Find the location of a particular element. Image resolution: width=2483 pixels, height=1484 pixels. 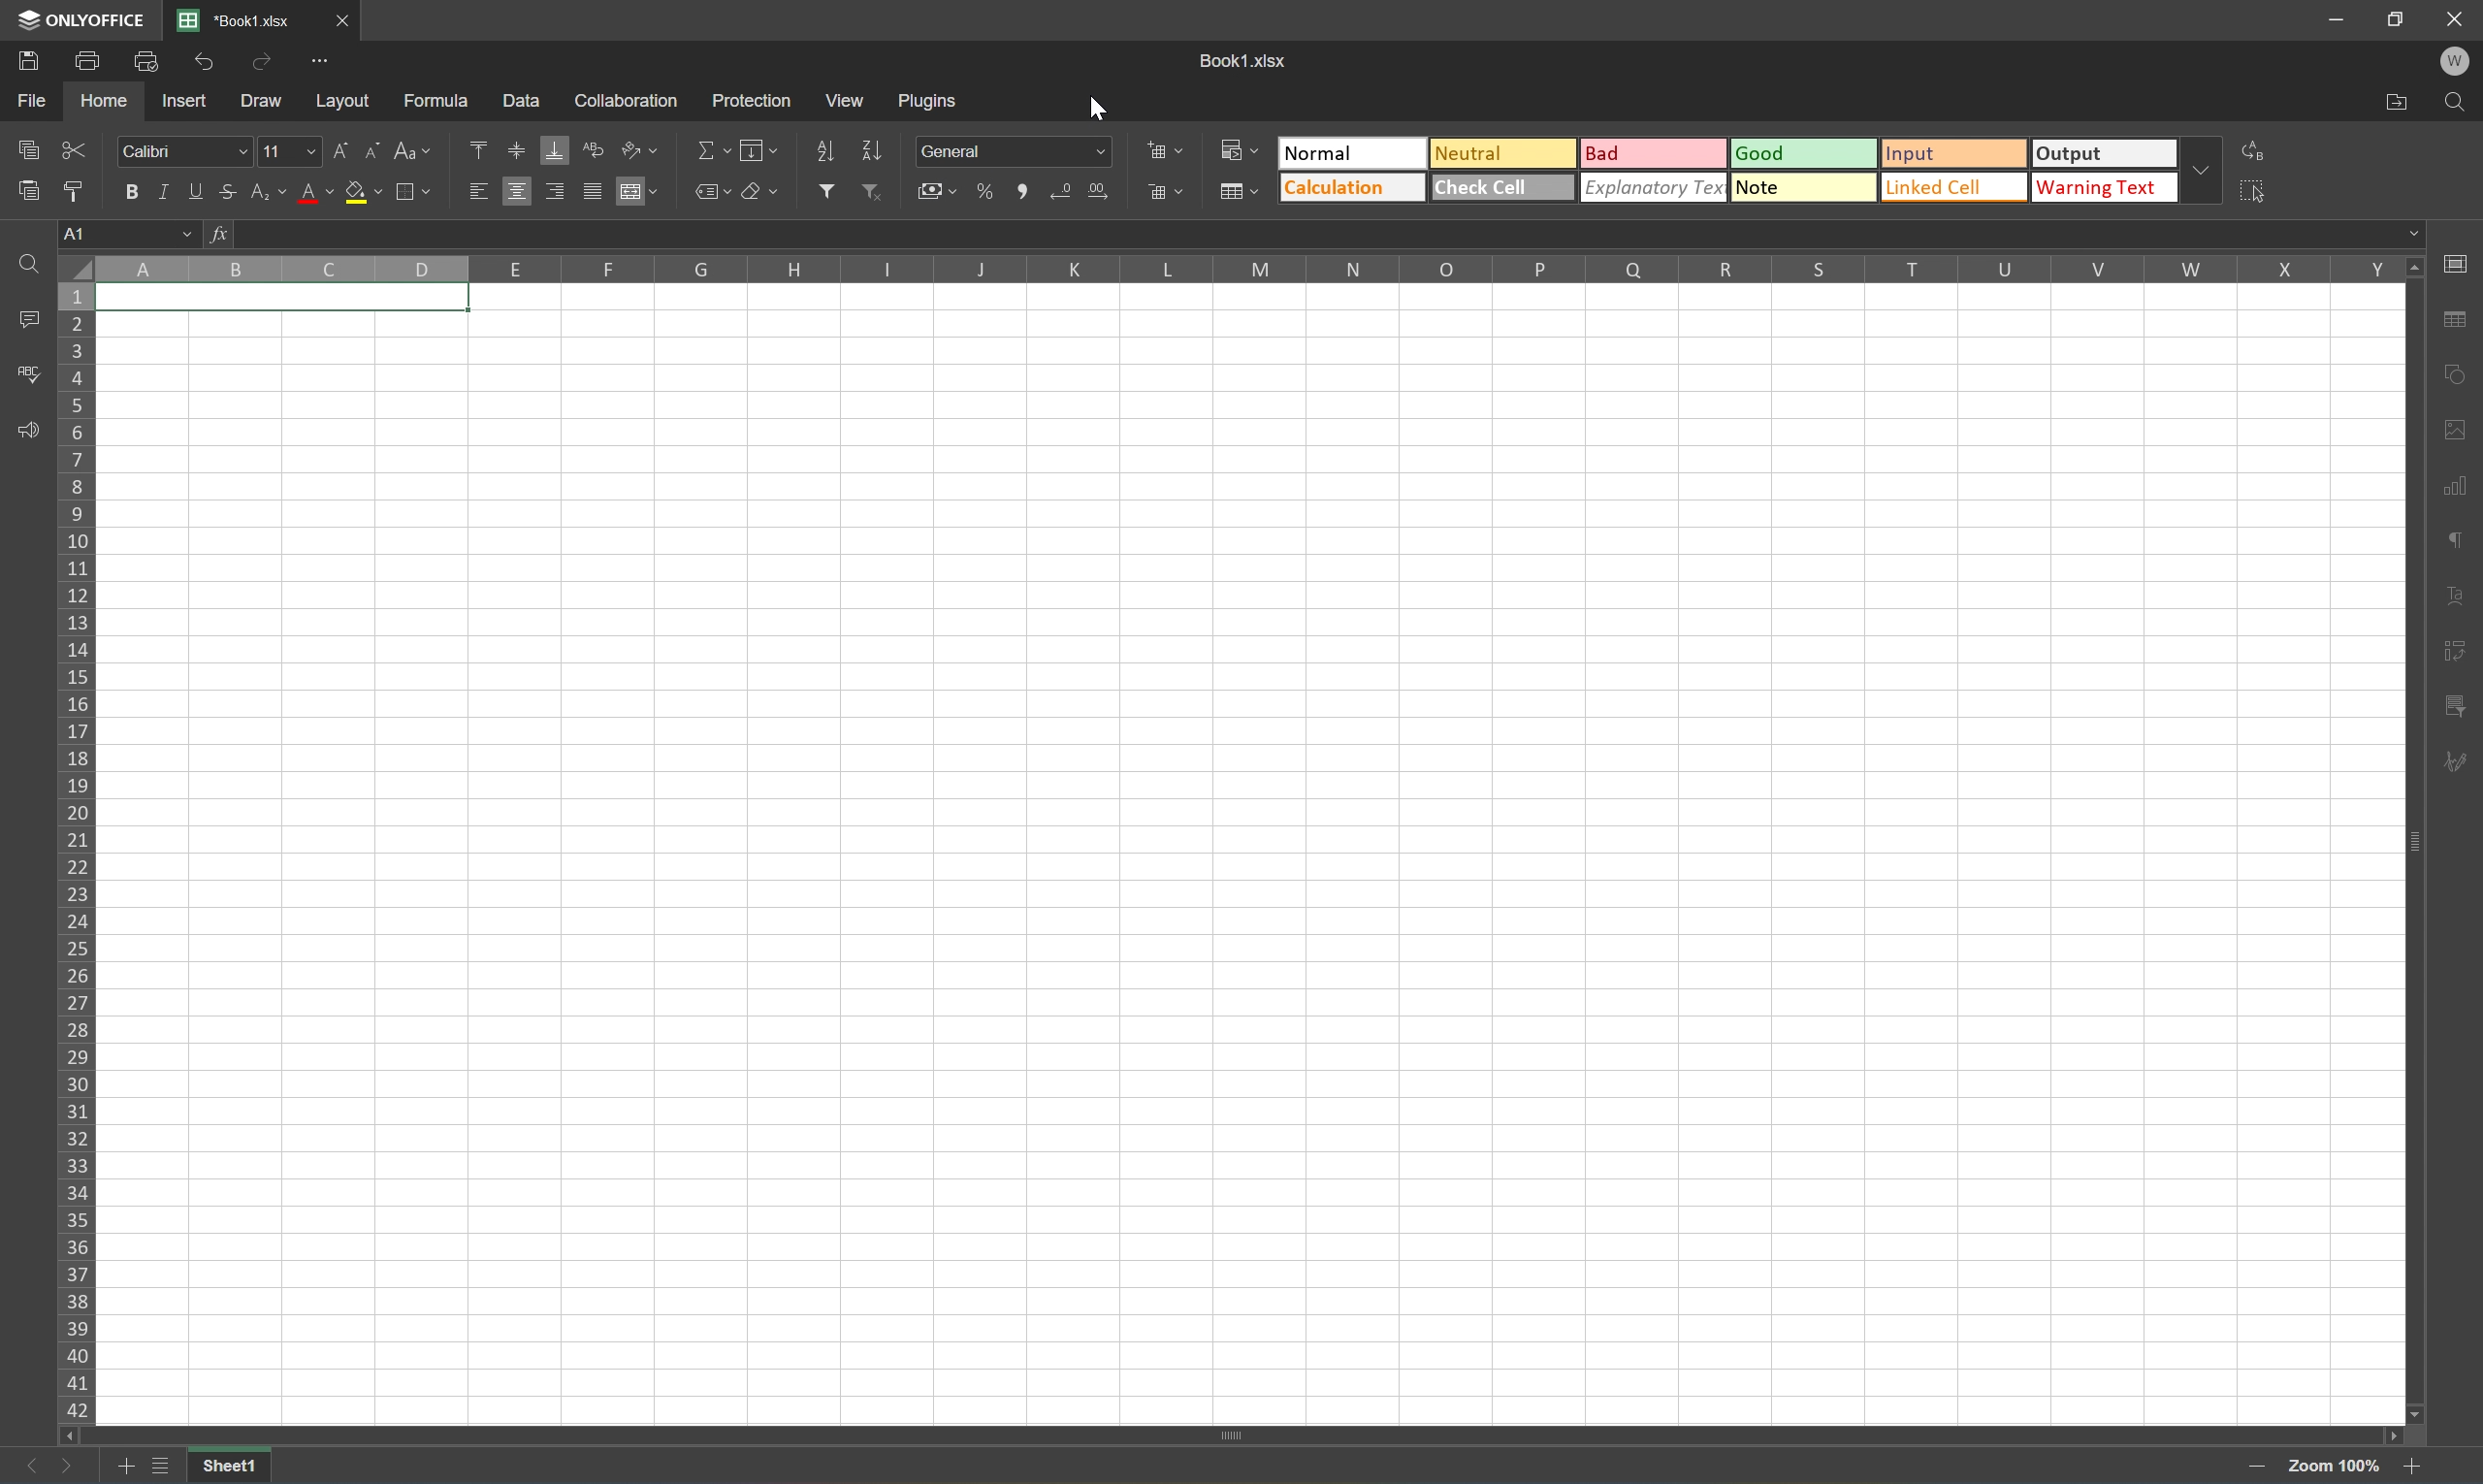

Signature settings is located at coordinates (2455, 770).